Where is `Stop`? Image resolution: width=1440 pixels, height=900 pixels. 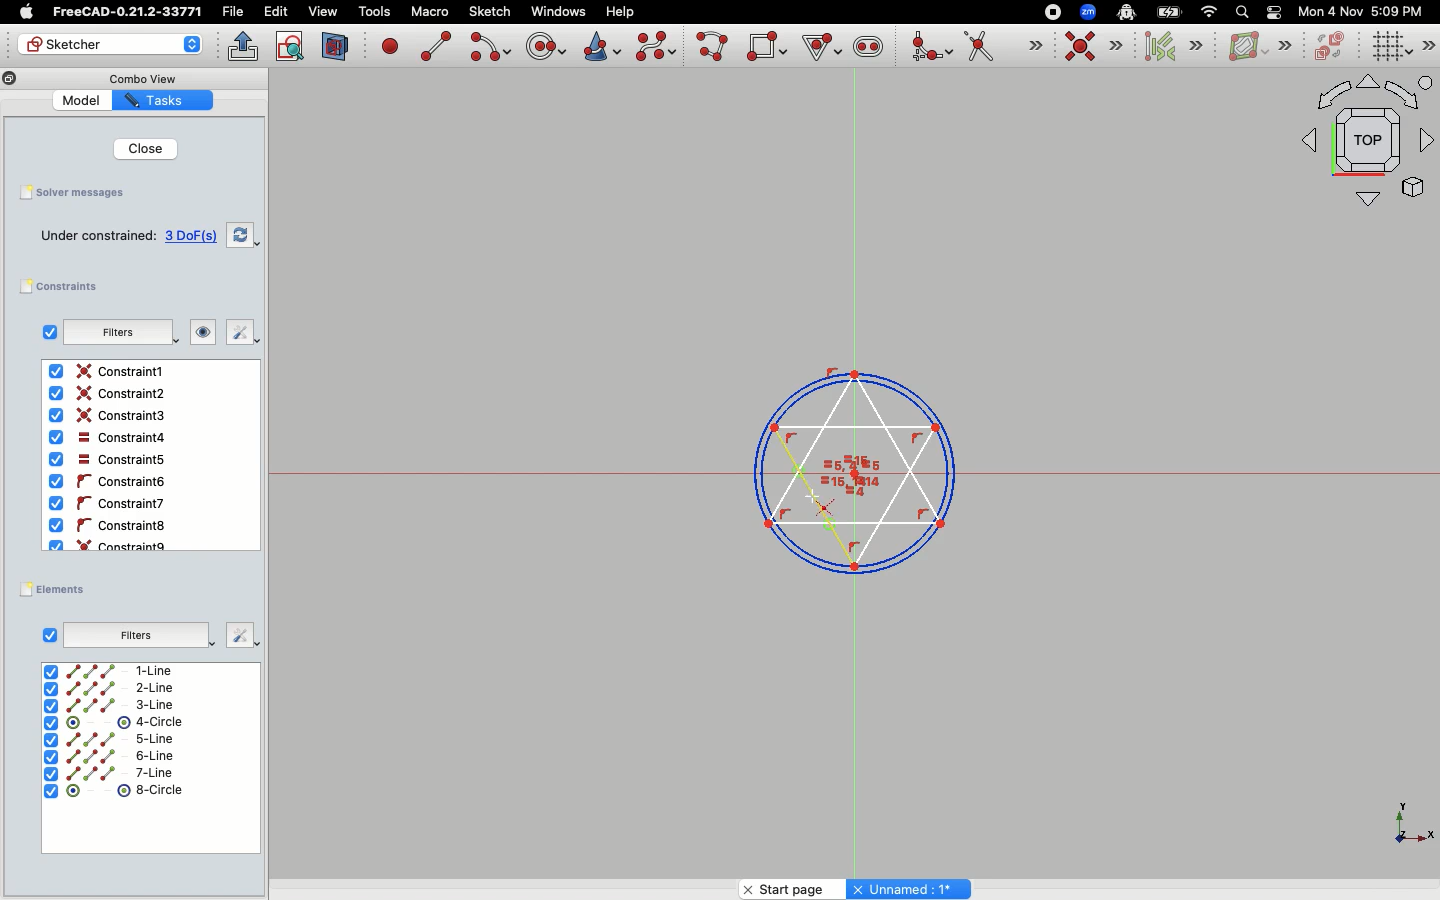
Stop is located at coordinates (1048, 11).